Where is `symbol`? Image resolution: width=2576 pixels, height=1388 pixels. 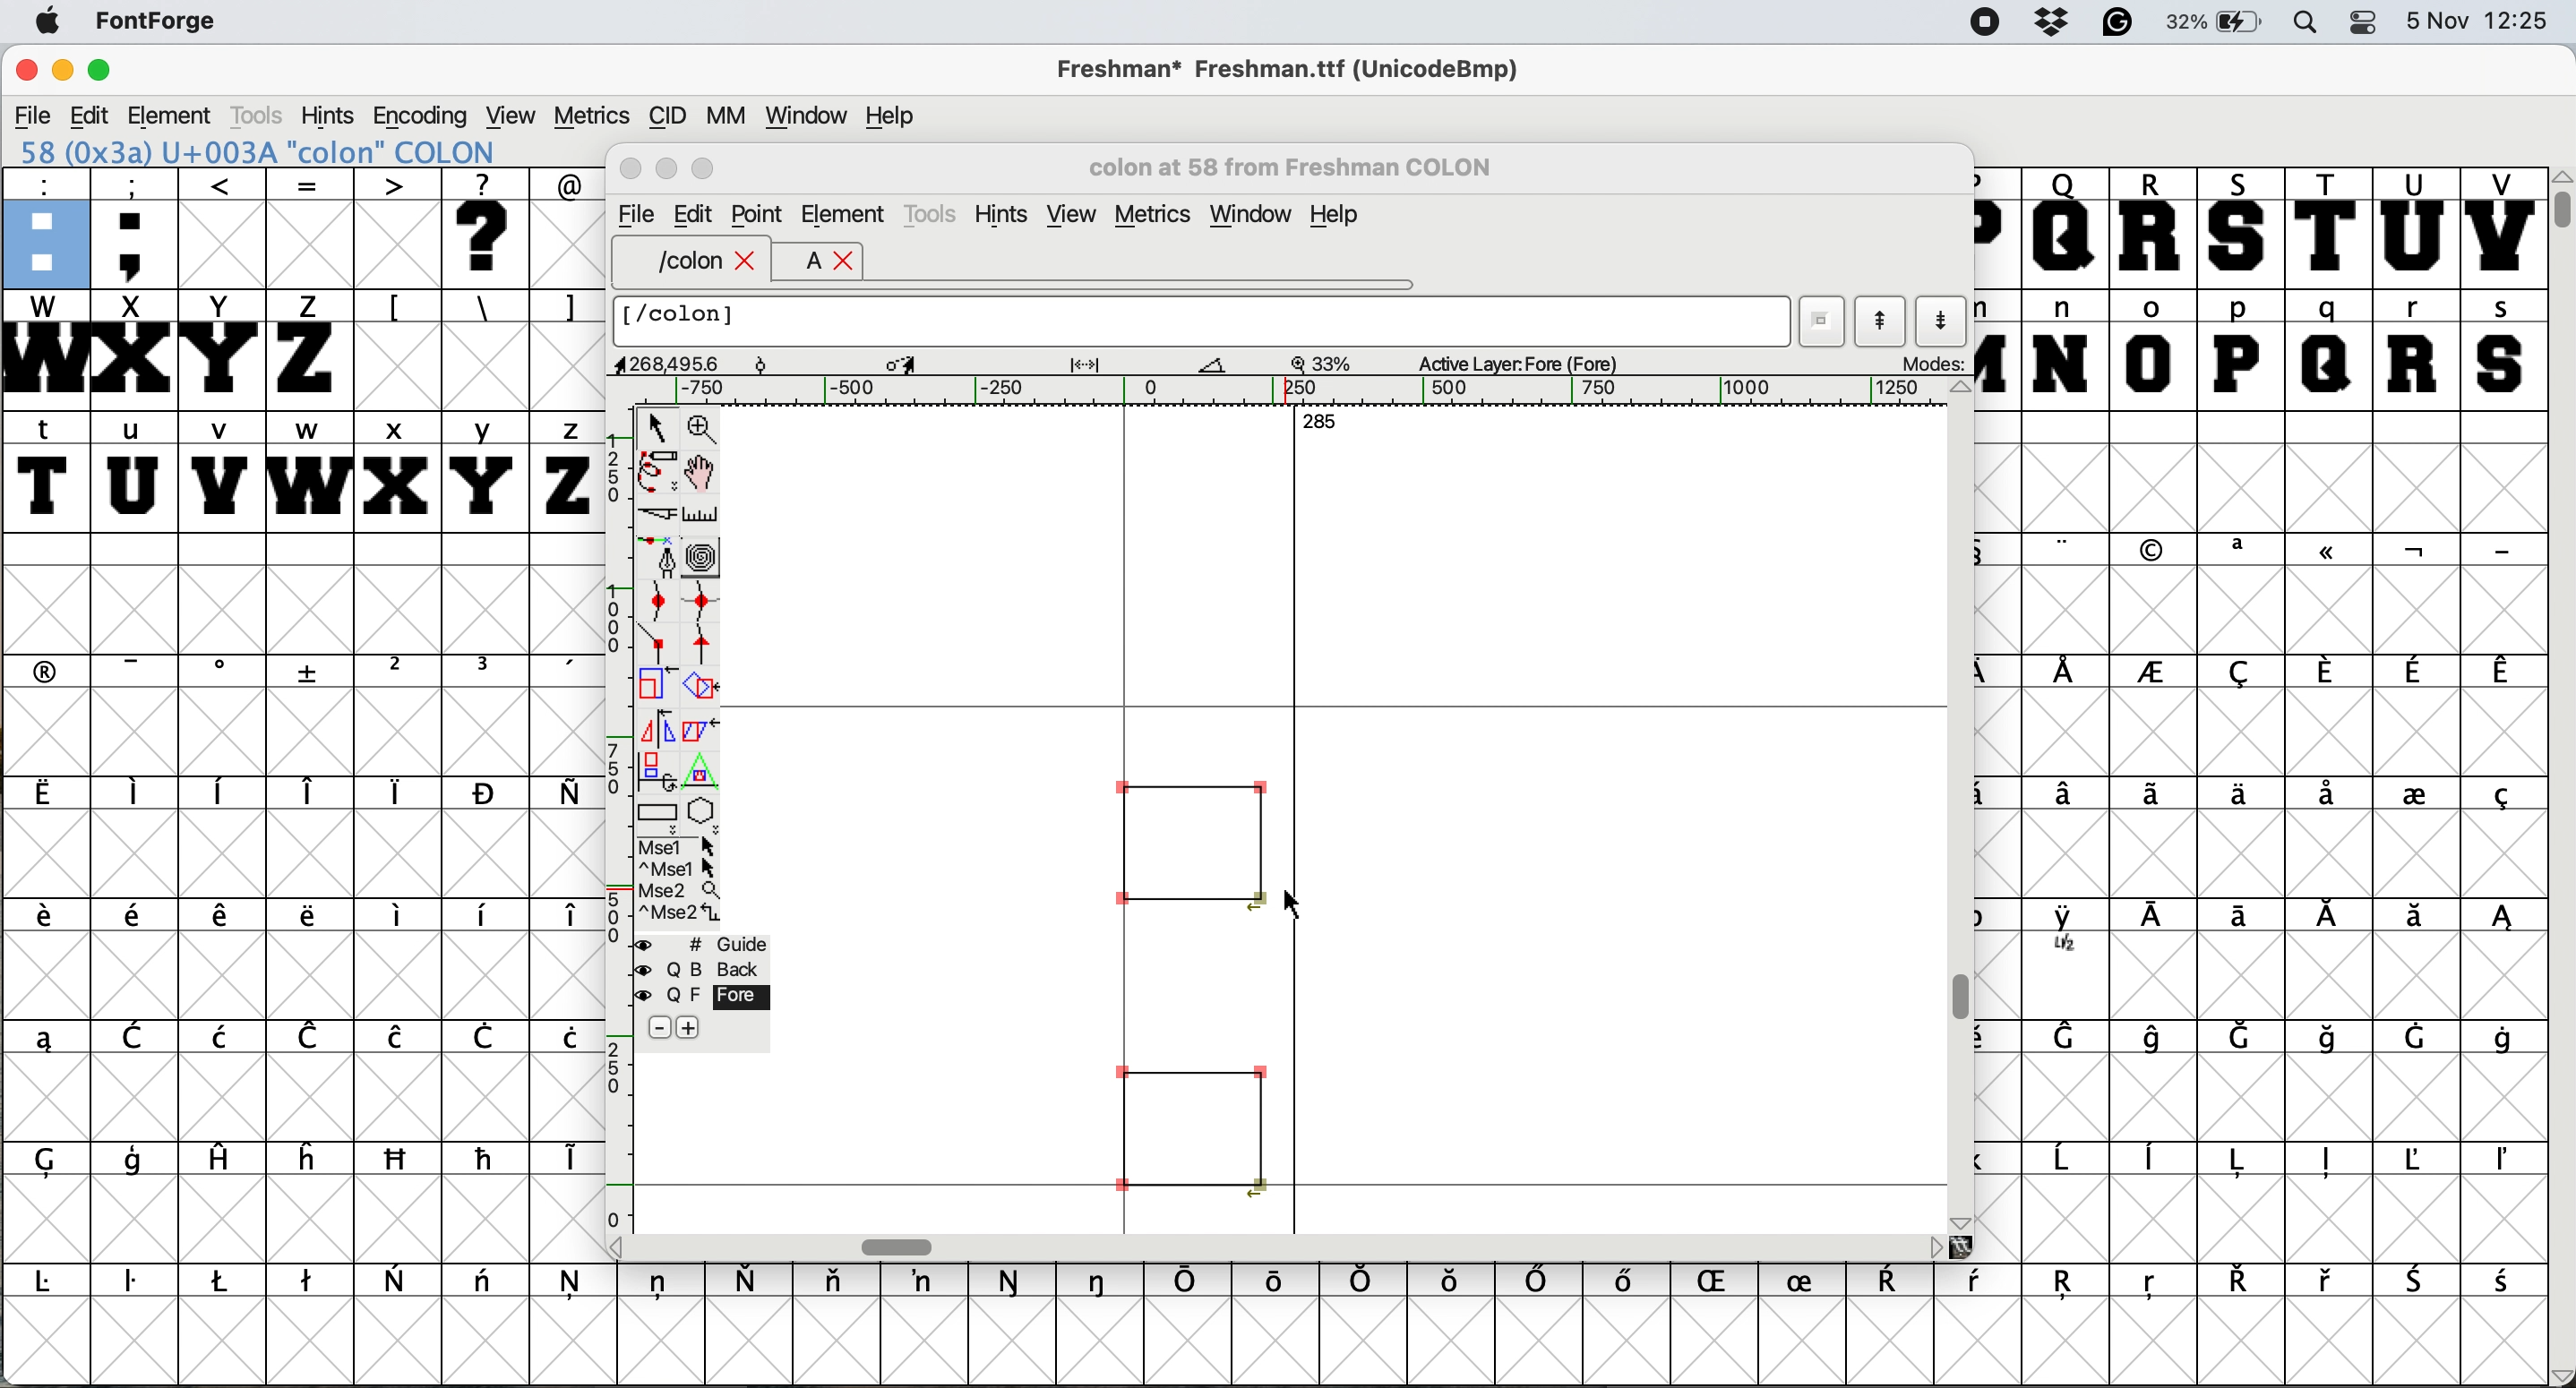
symbol is located at coordinates (139, 920).